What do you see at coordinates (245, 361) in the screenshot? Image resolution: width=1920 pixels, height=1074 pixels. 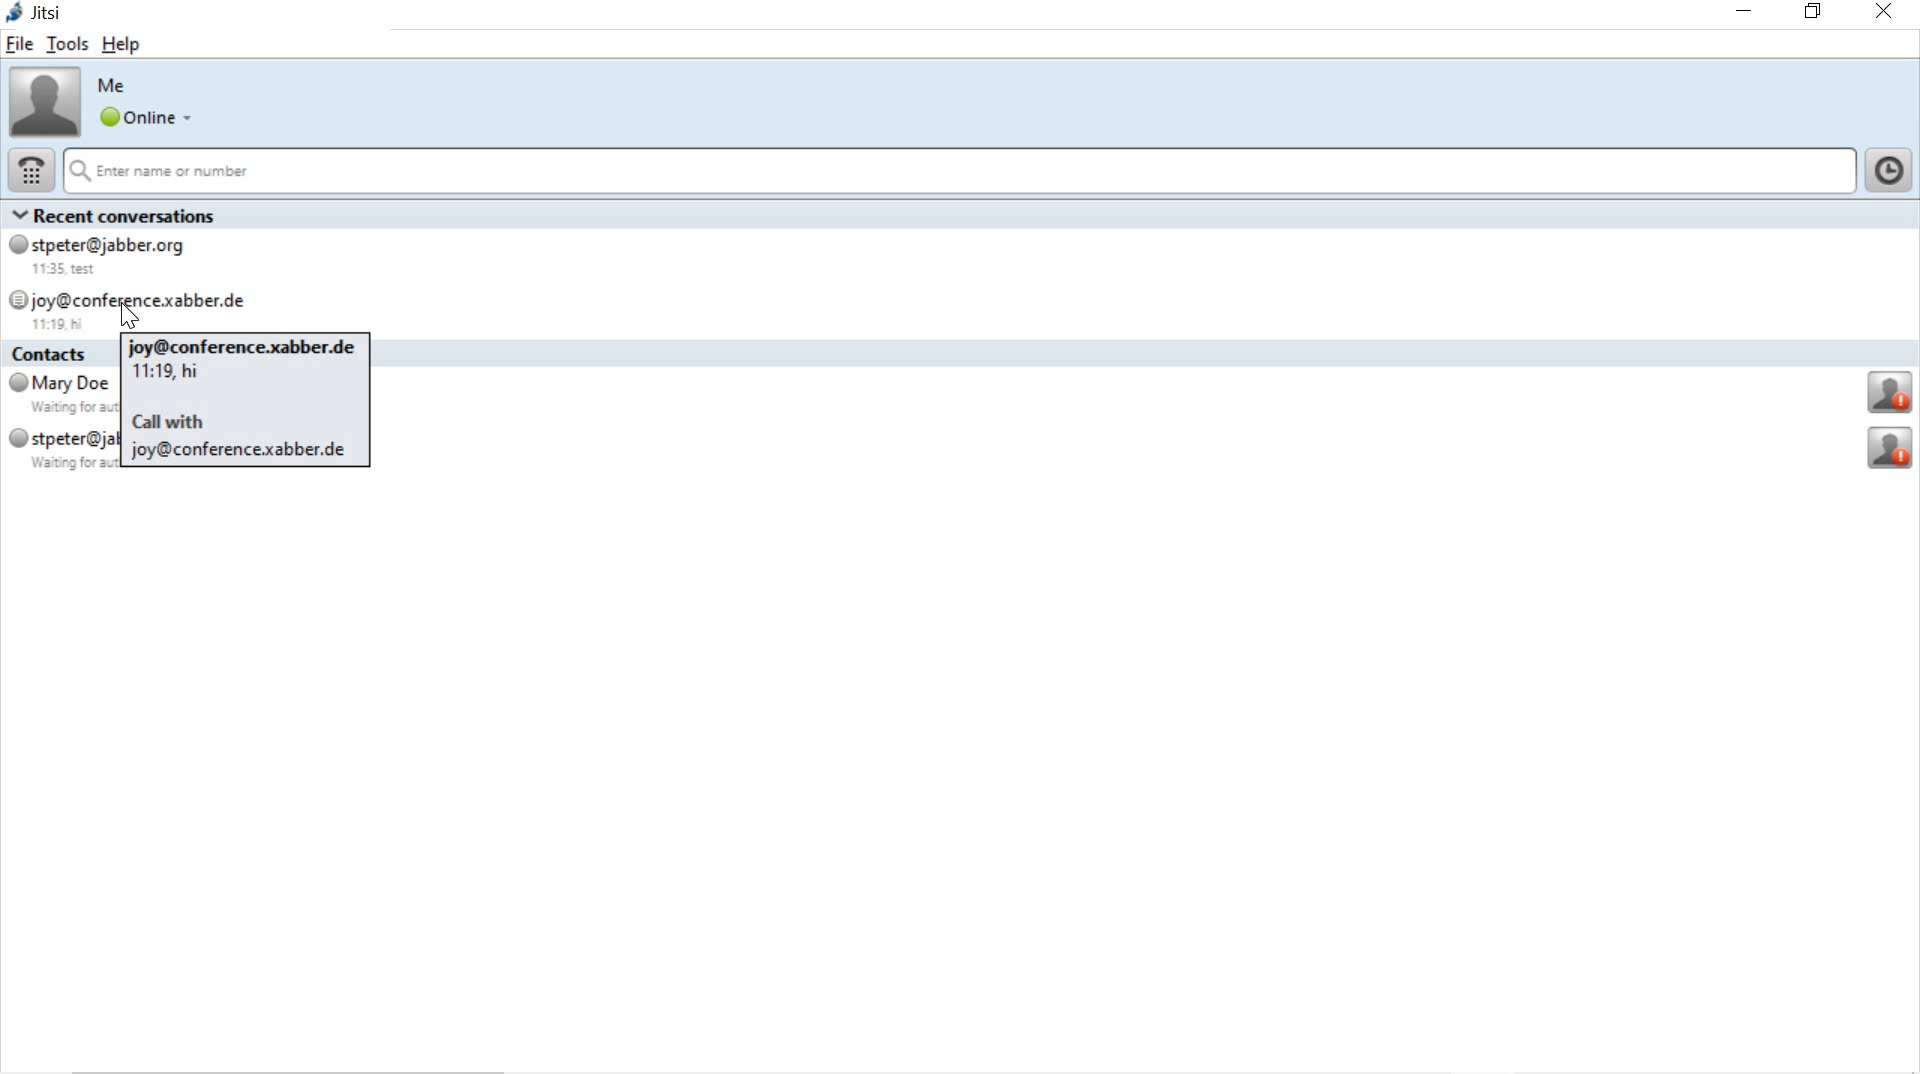 I see `joy@conference.xabber.de11:19, hi` at bounding box center [245, 361].